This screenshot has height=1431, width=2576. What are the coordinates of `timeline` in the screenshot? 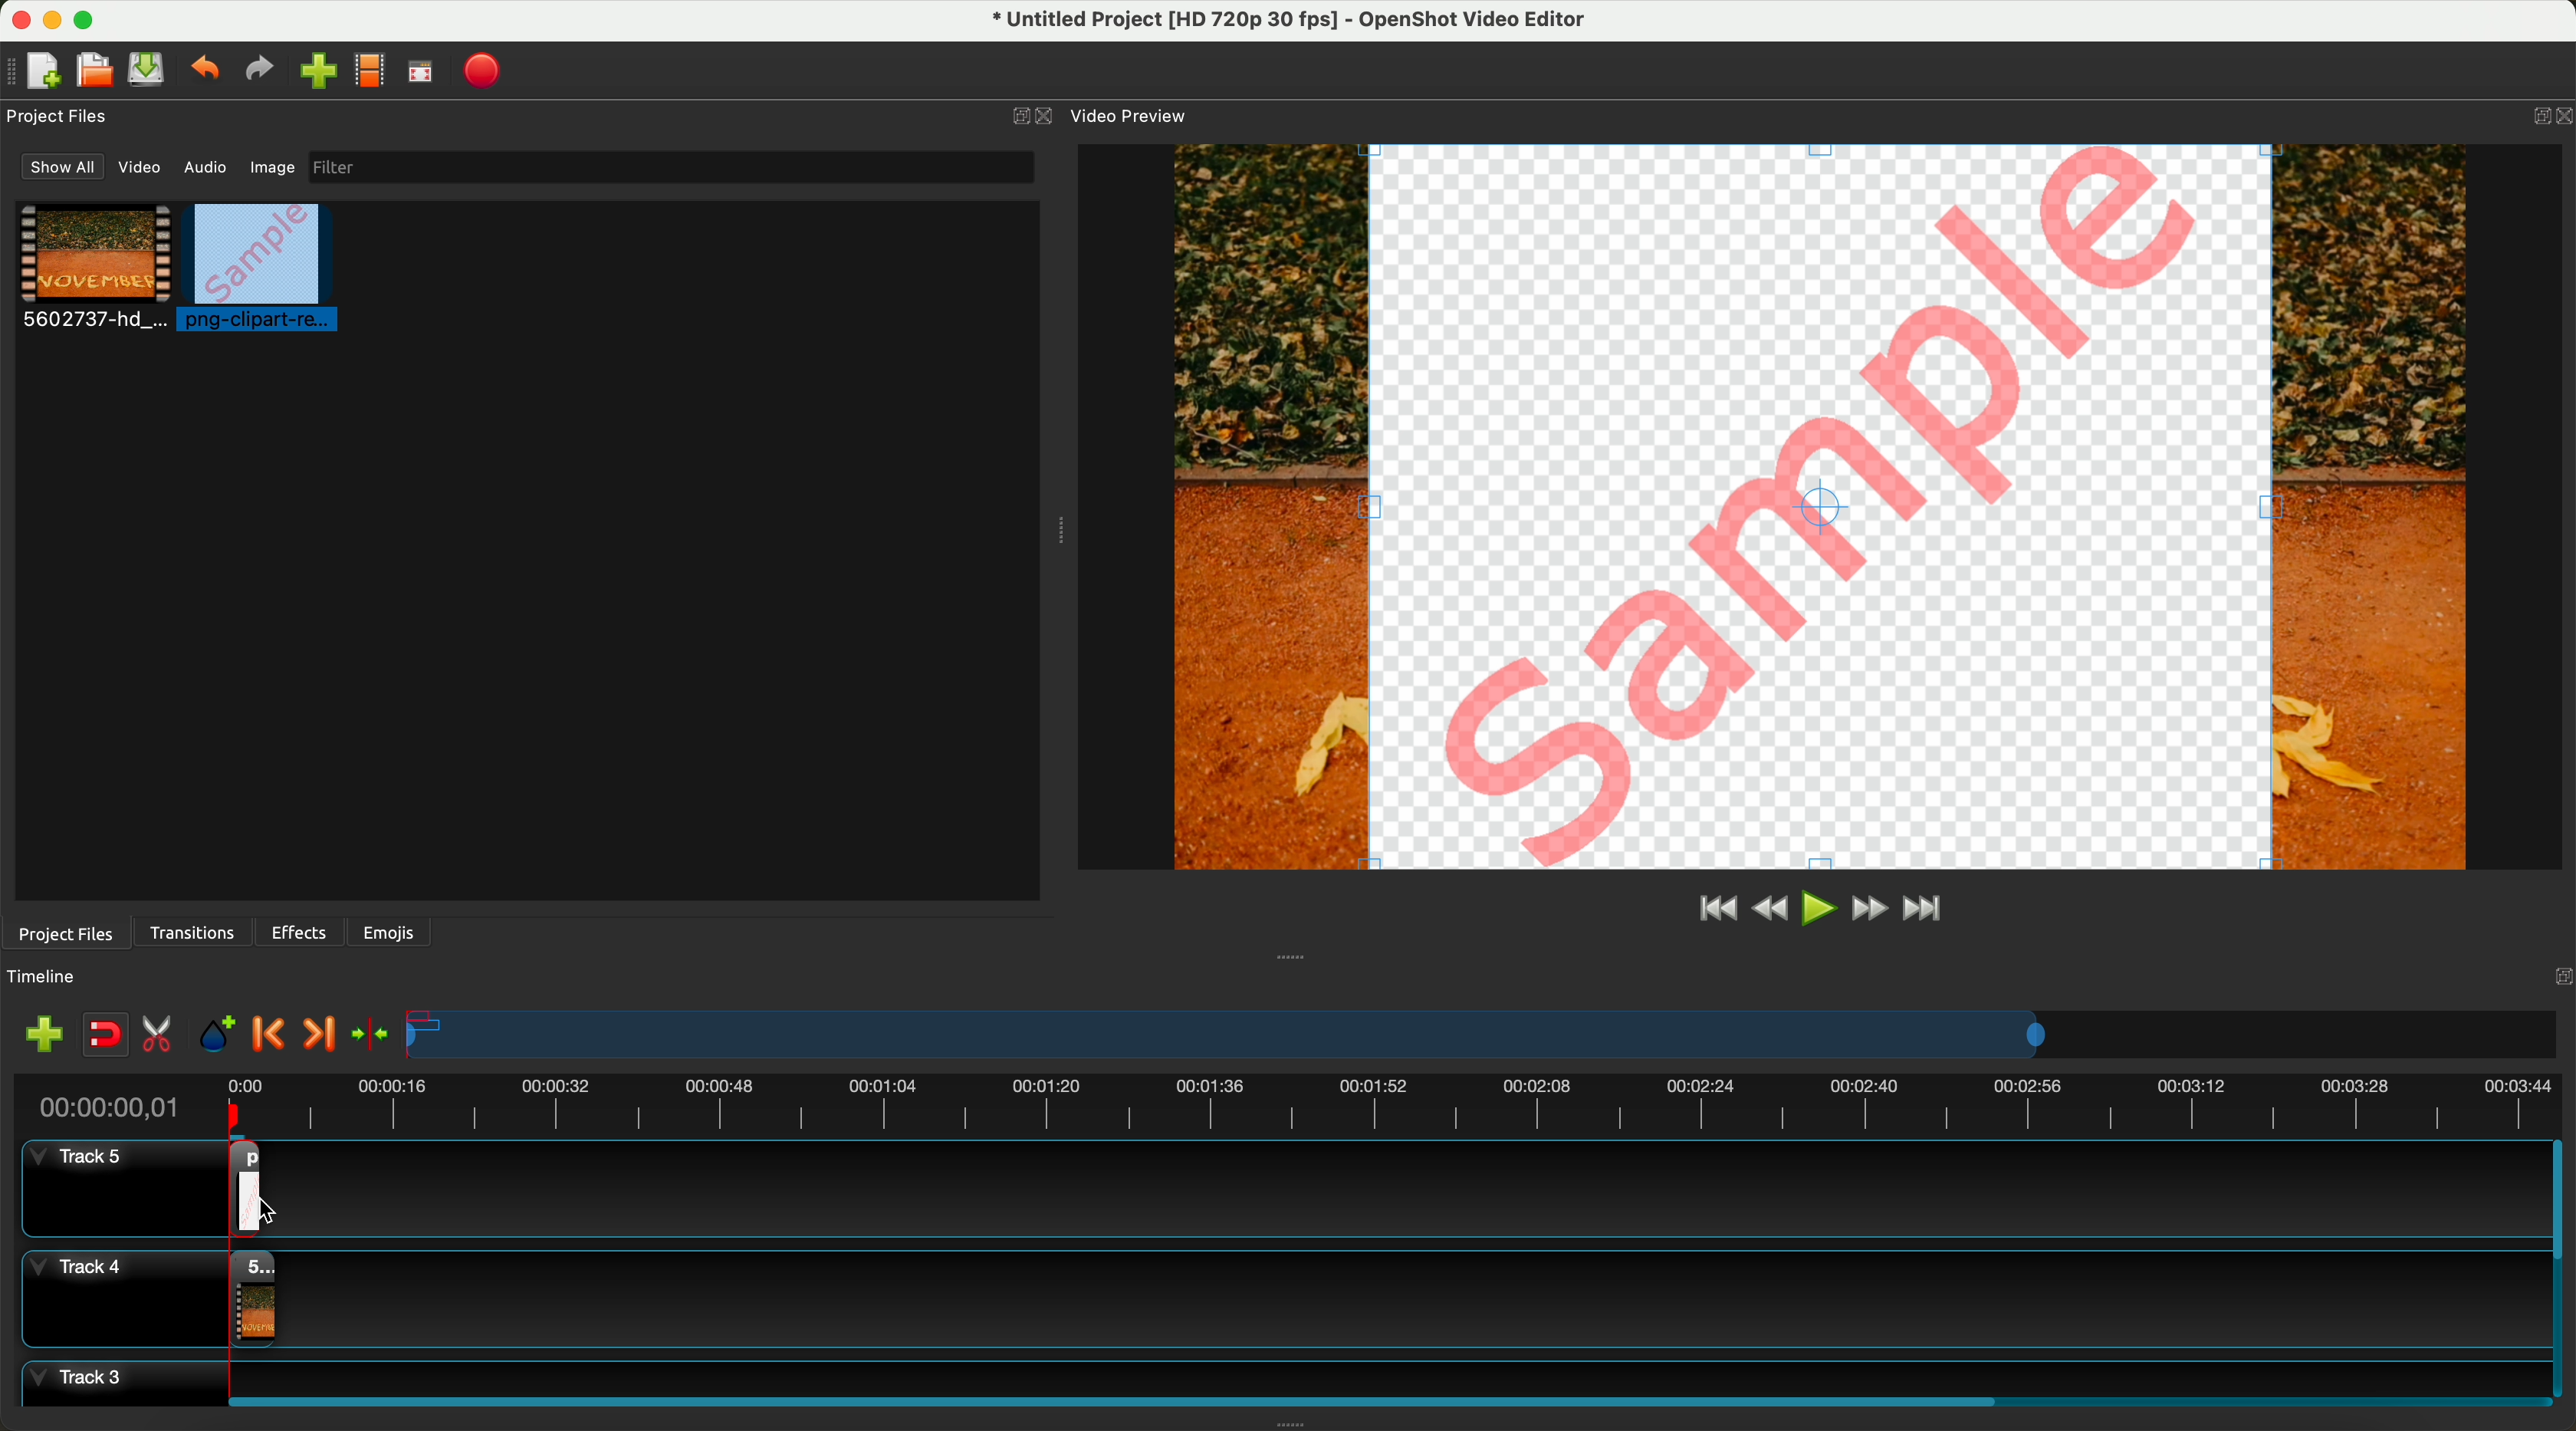 It's located at (1484, 1036).